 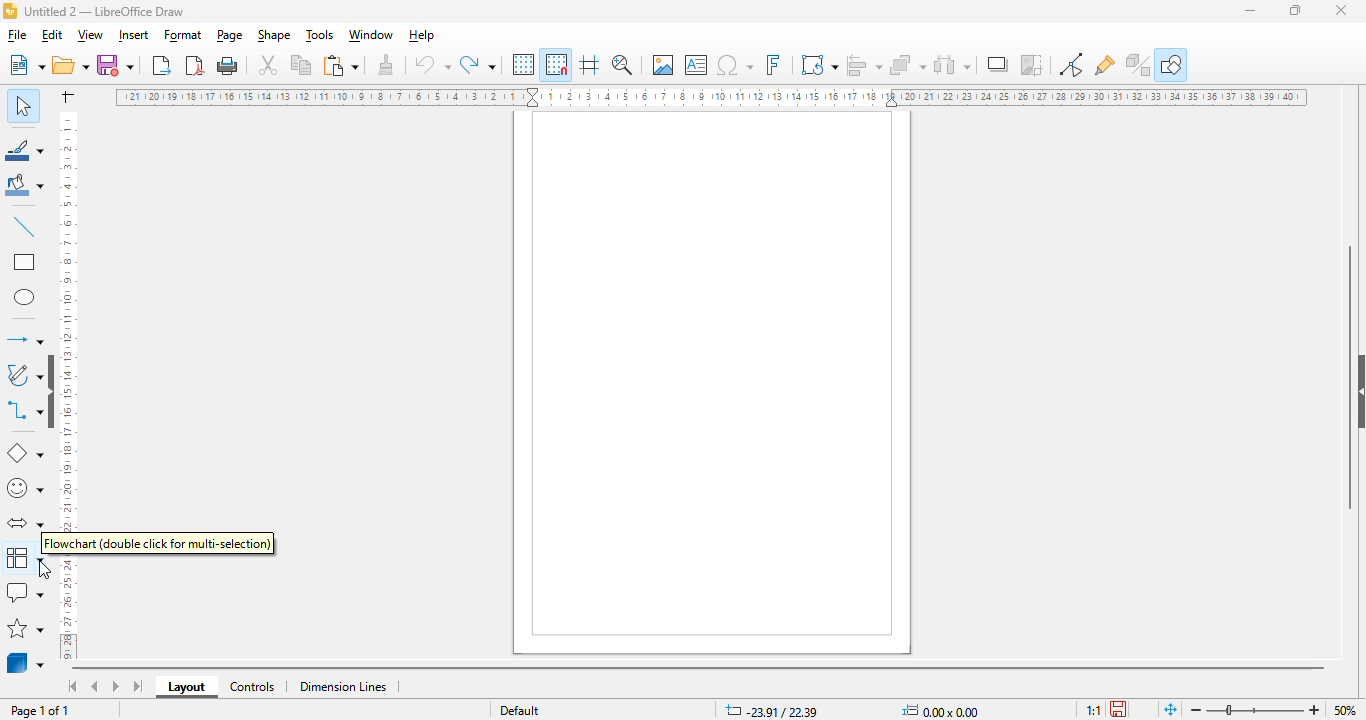 I want to click on the document has not been modified since the last save, so click(x=1120, y=708).